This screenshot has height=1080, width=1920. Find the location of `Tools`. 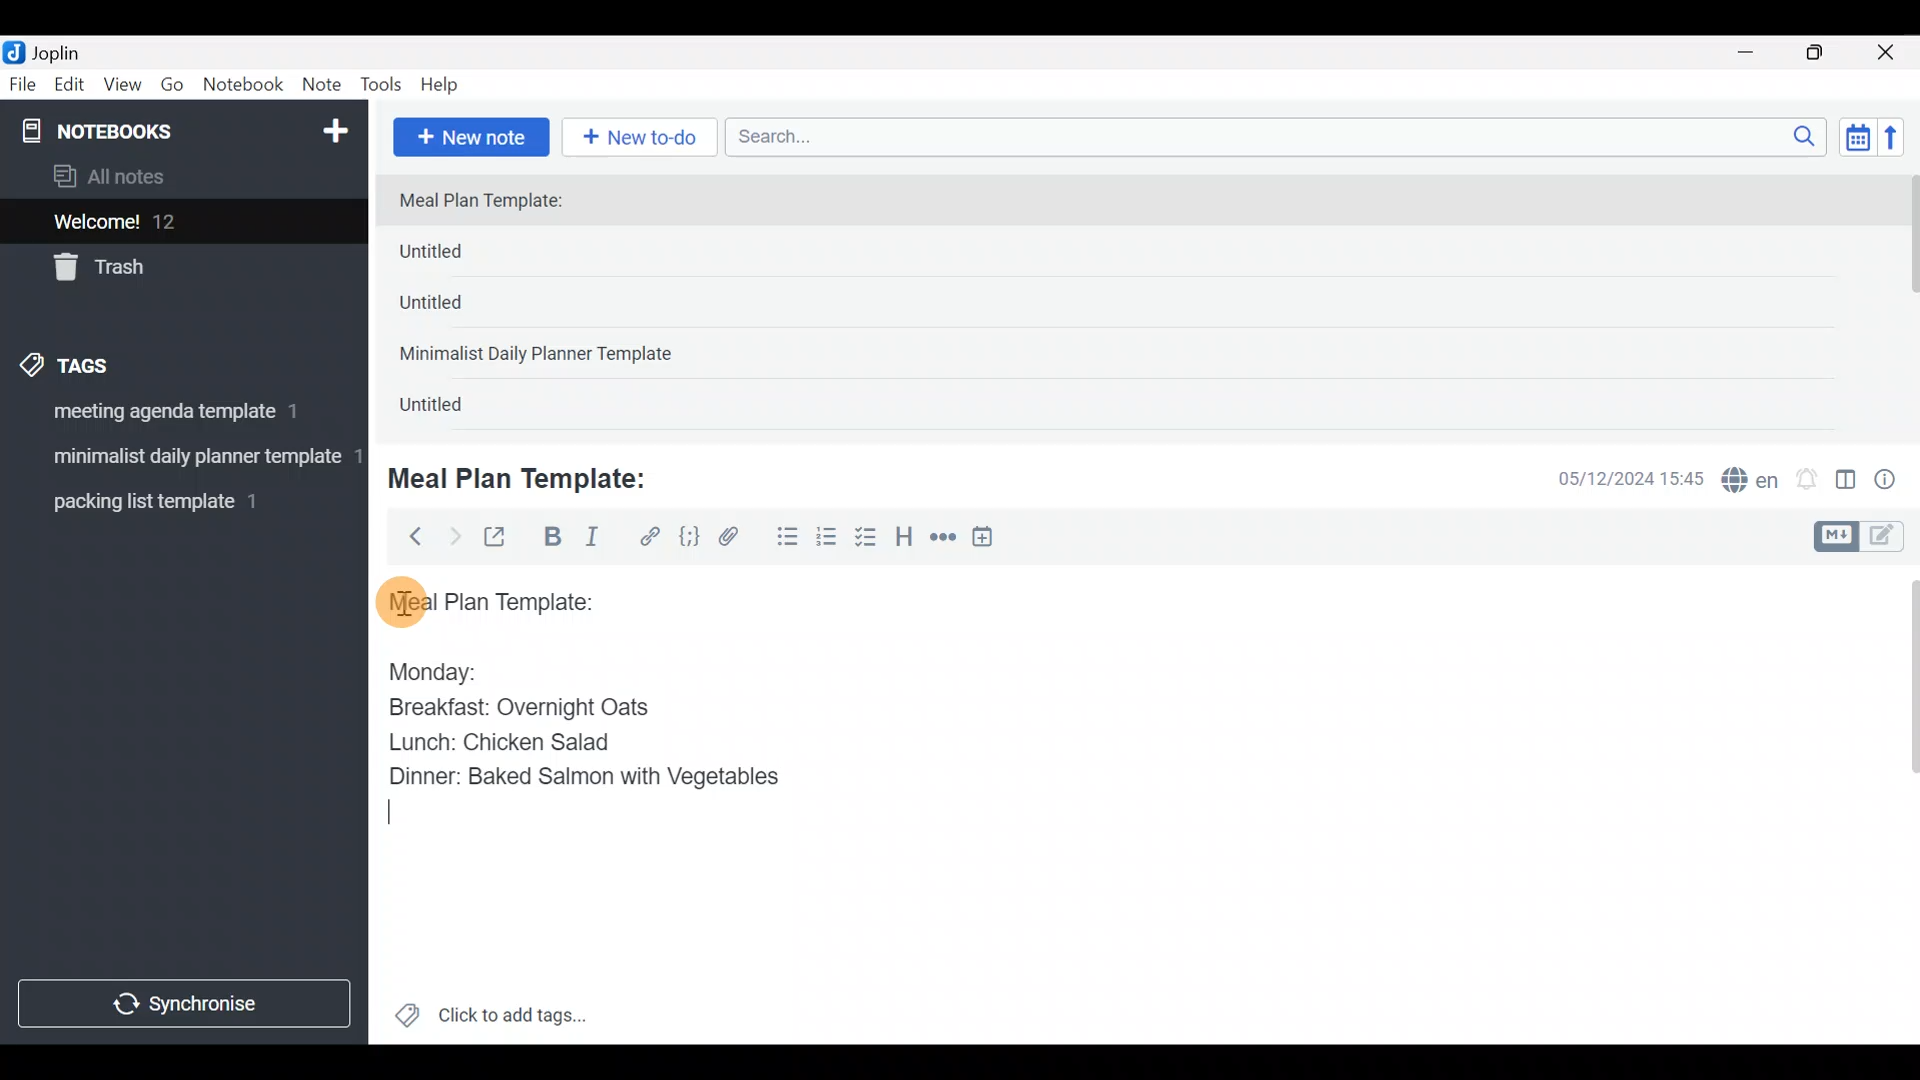

Tools is located at coordinates (382, 86).